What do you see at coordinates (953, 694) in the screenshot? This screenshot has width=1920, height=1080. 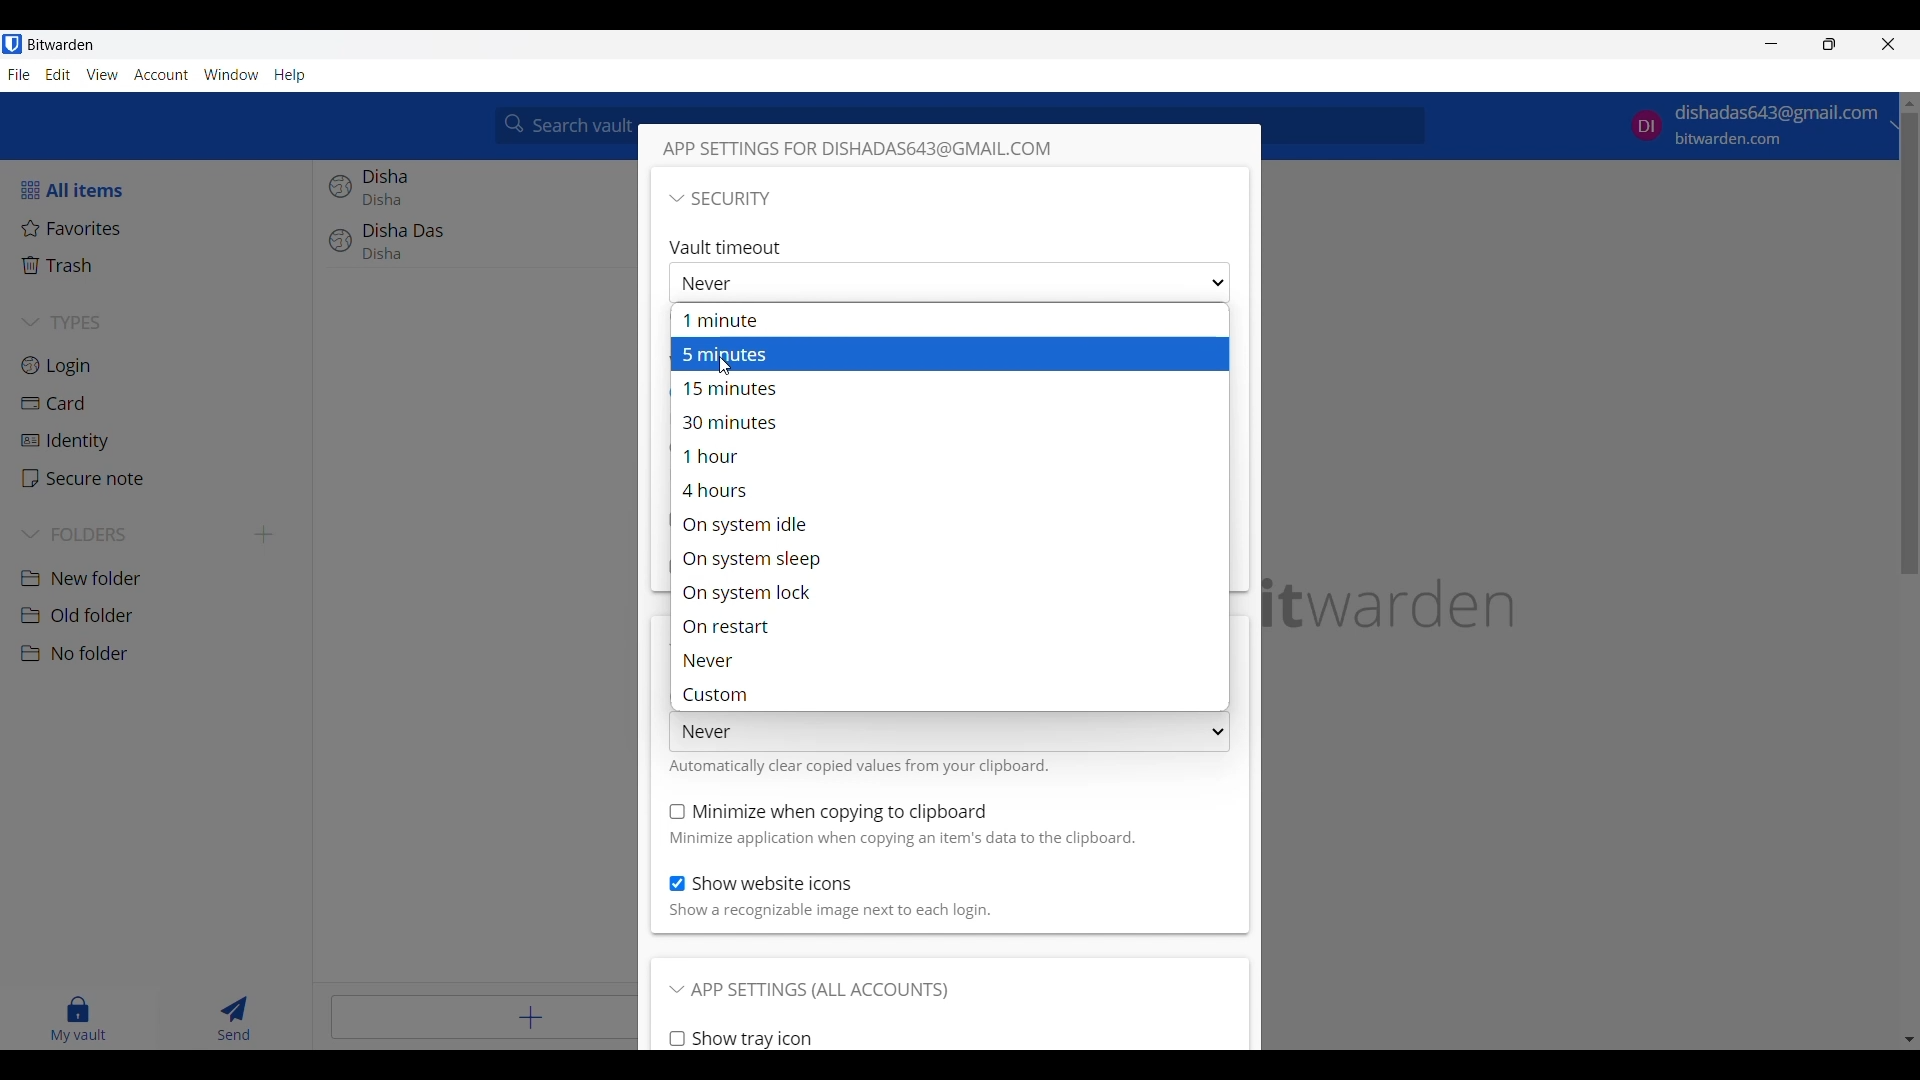 I see `custom` at bounding box center [953, 694].